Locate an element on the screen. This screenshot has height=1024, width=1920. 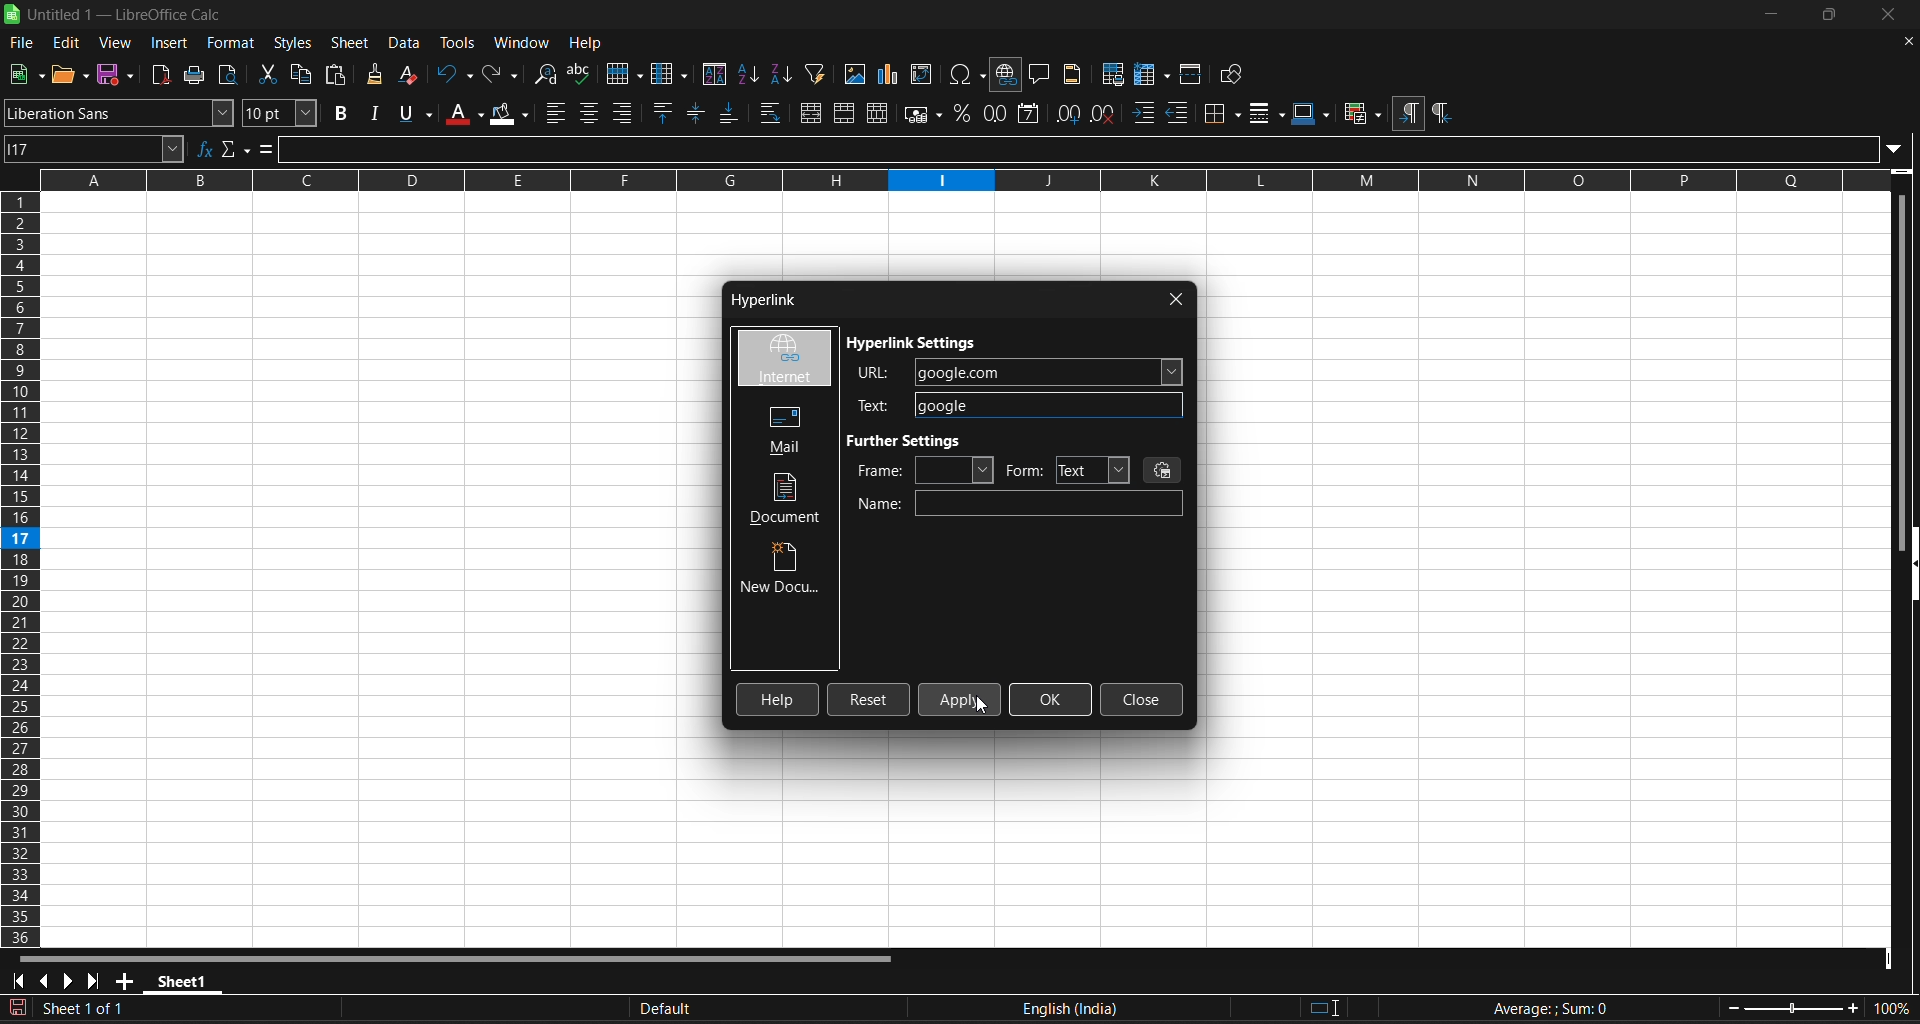
scroll to first sheet is located at coordinates (17, 981).